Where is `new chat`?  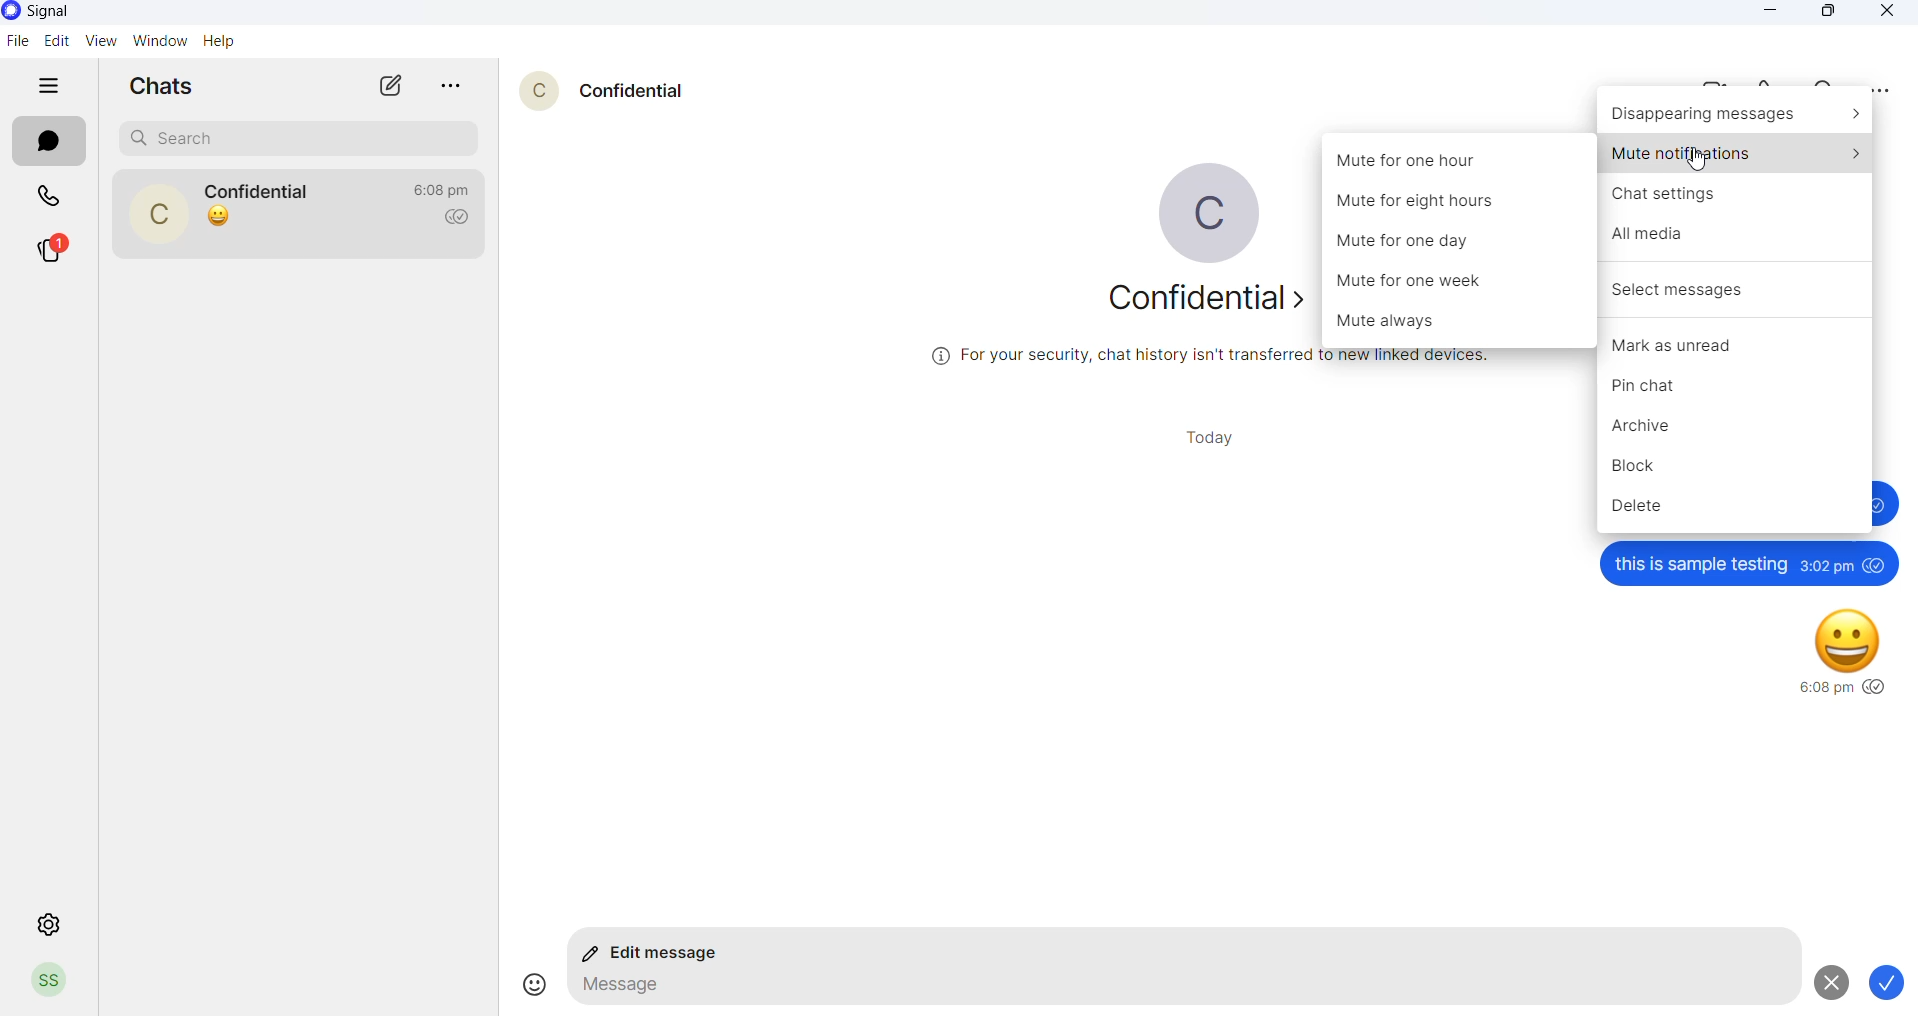 new chat is located at coordinates (391, 85).